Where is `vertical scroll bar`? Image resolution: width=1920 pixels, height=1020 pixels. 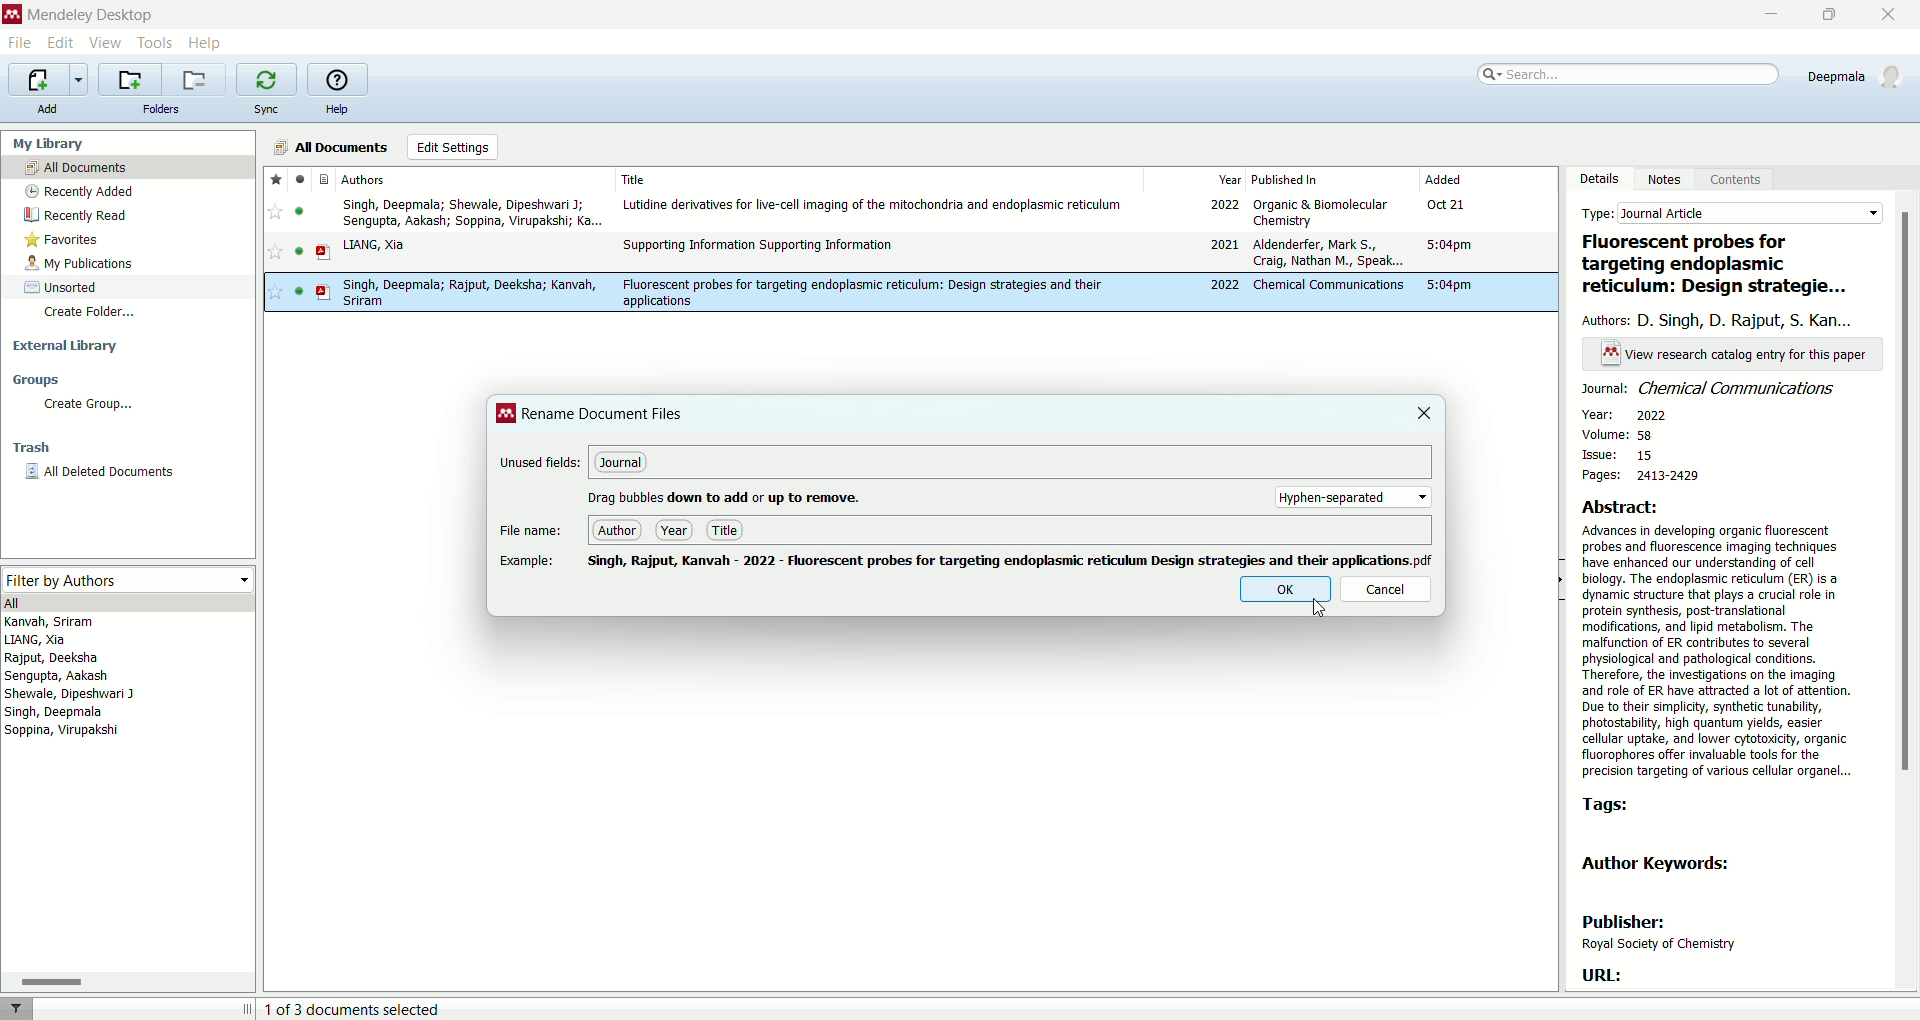 vertical scroll bar is located at coordinates (1908, 591).